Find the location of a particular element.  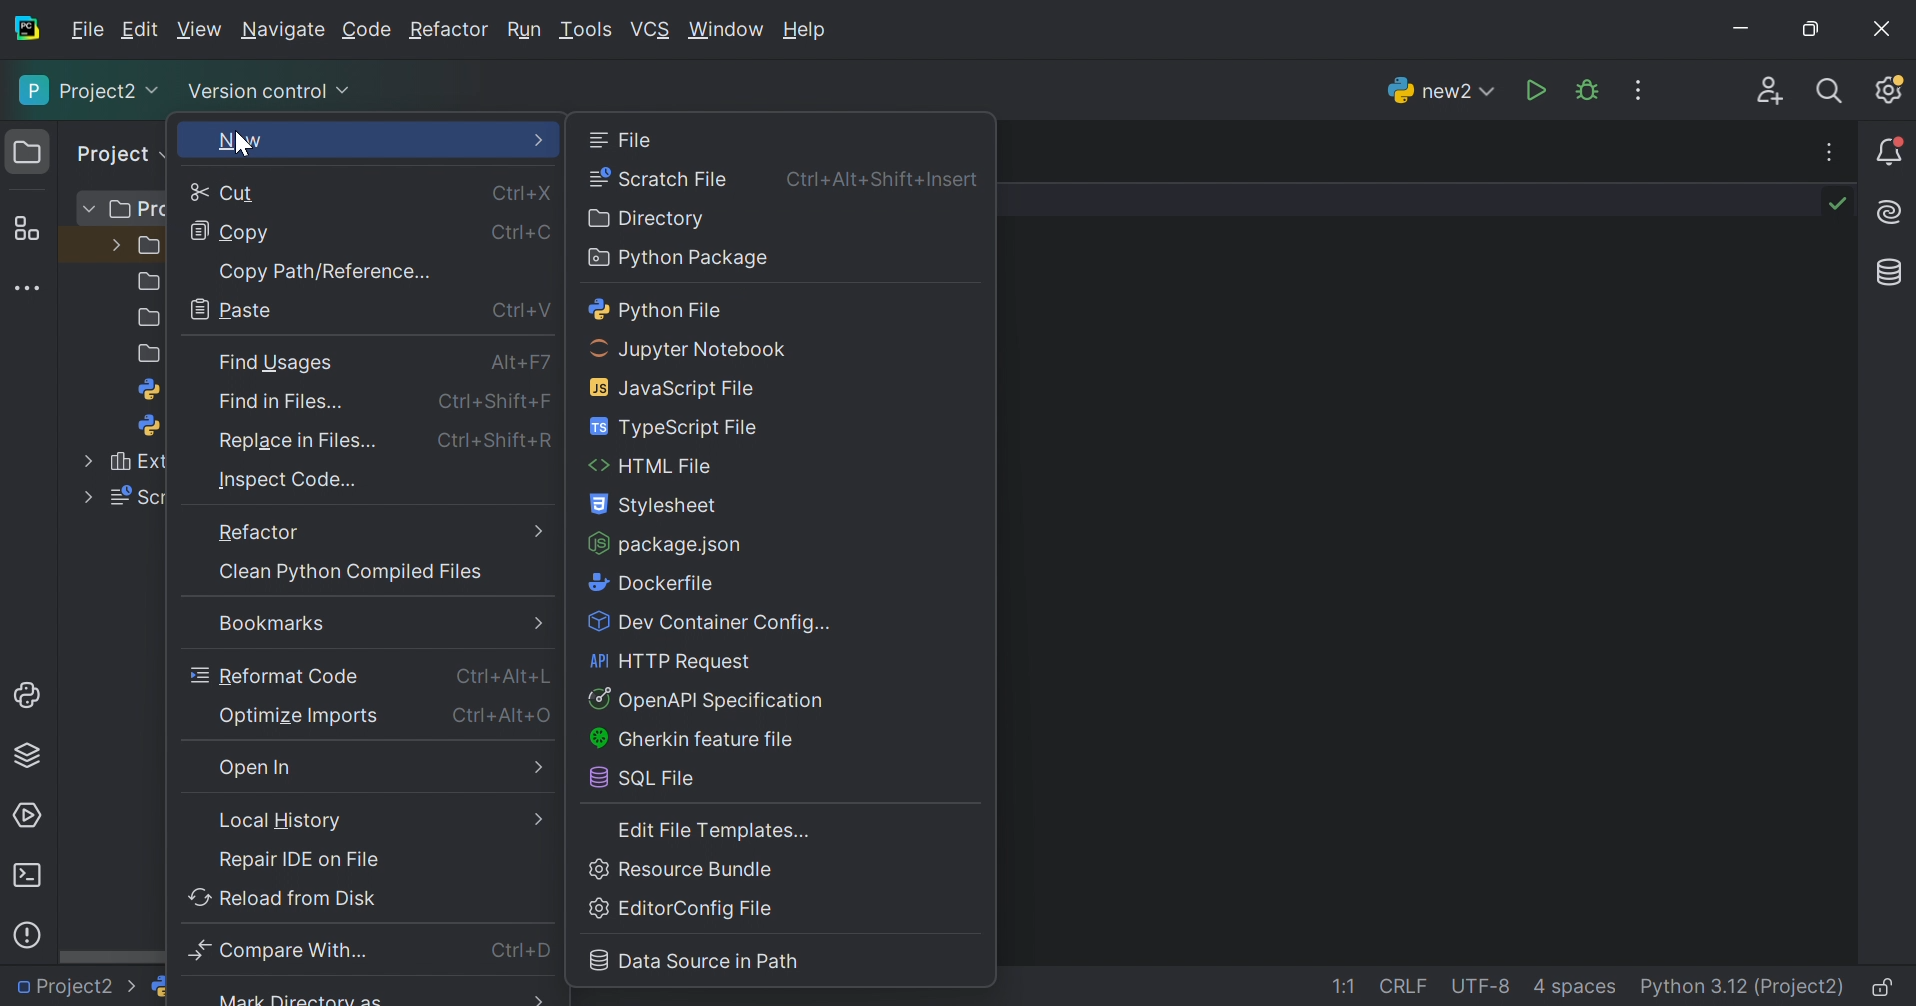

More is located at coordinates (531, 818).